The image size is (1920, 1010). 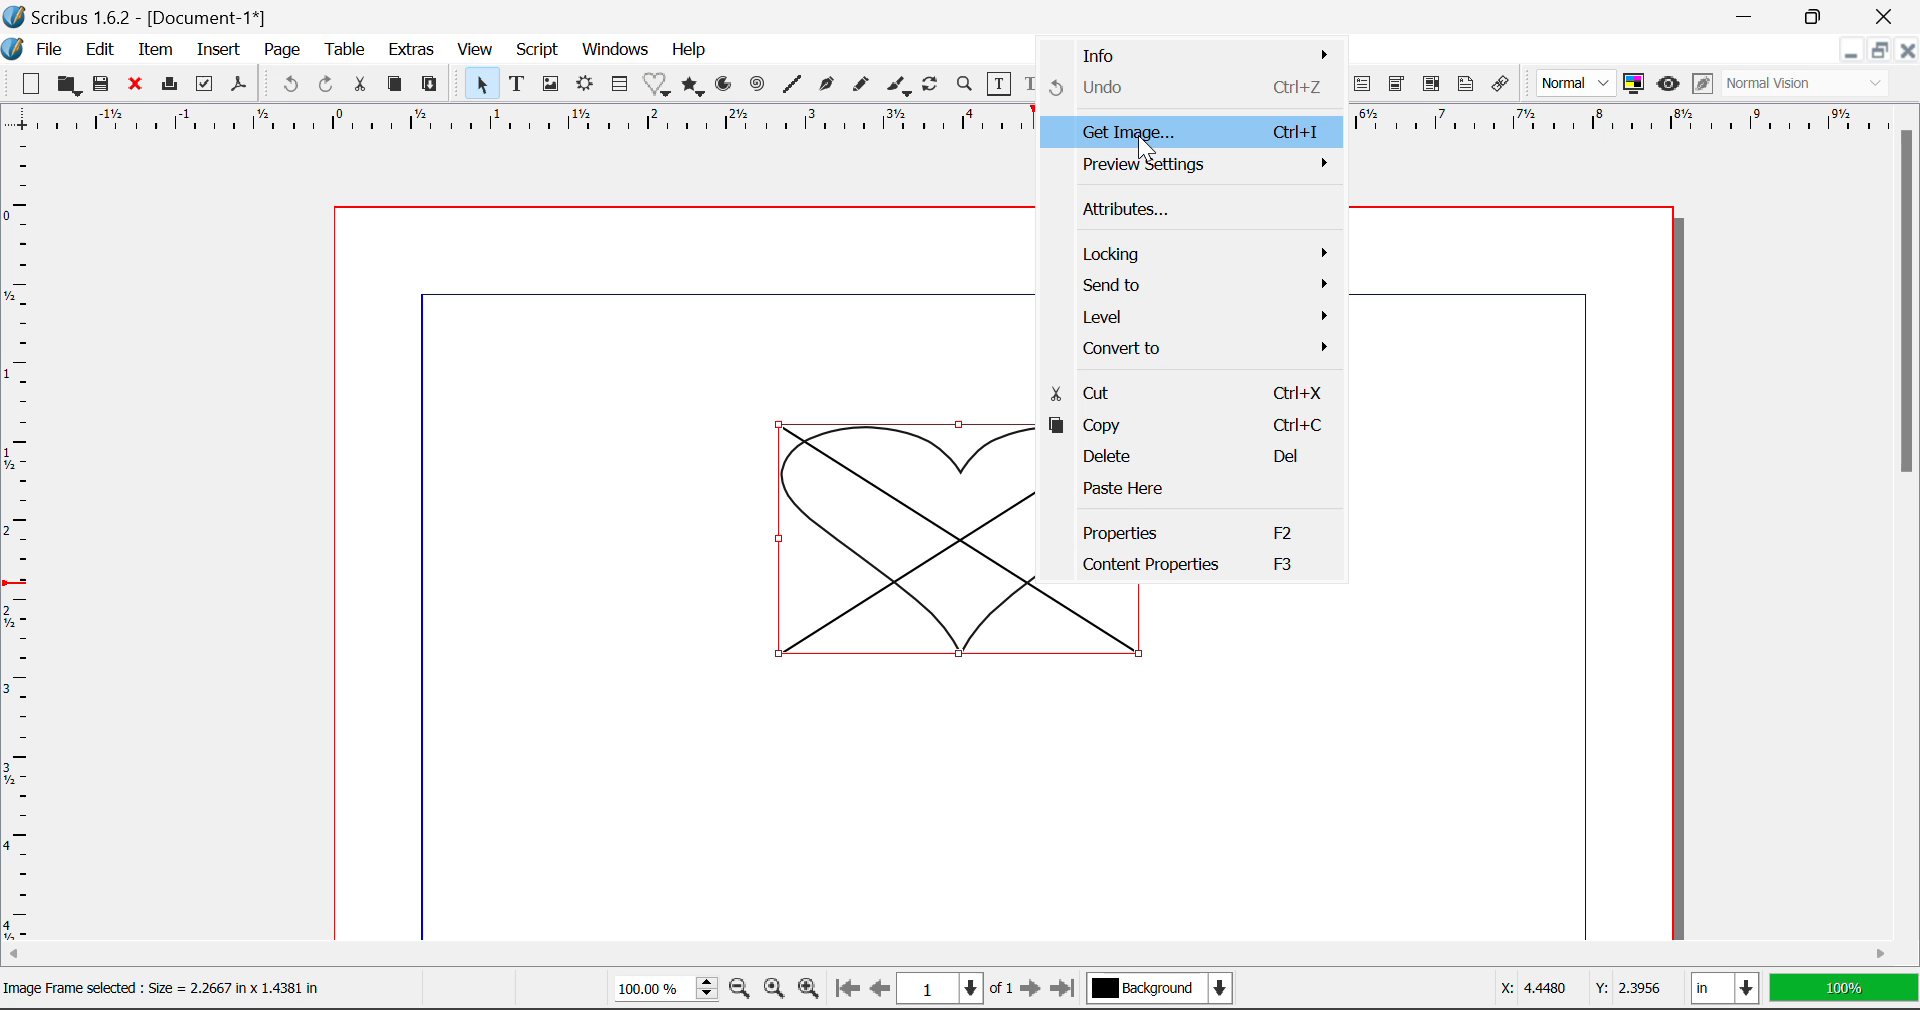 I want to click on Cut, so click(x=1189, y=391).